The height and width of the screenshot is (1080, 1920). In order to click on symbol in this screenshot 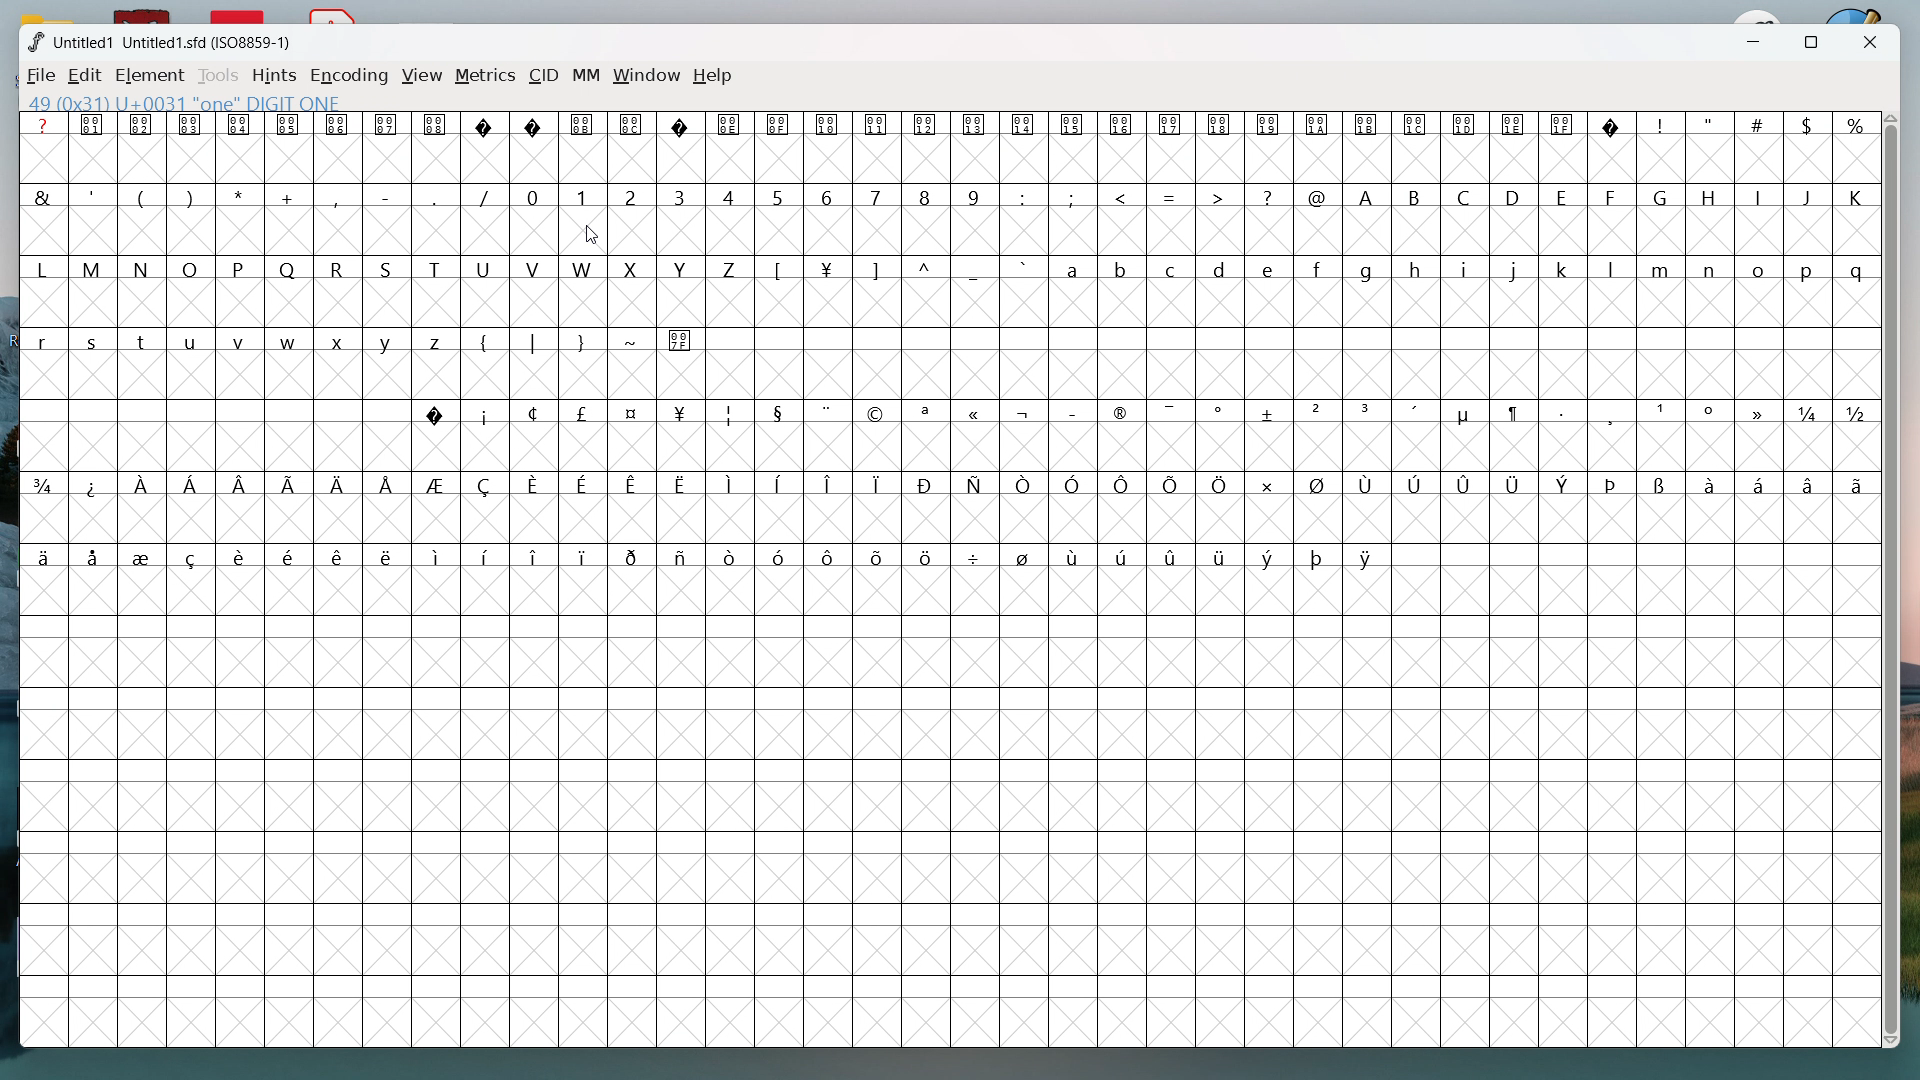, I will do `click(683, 412)`.